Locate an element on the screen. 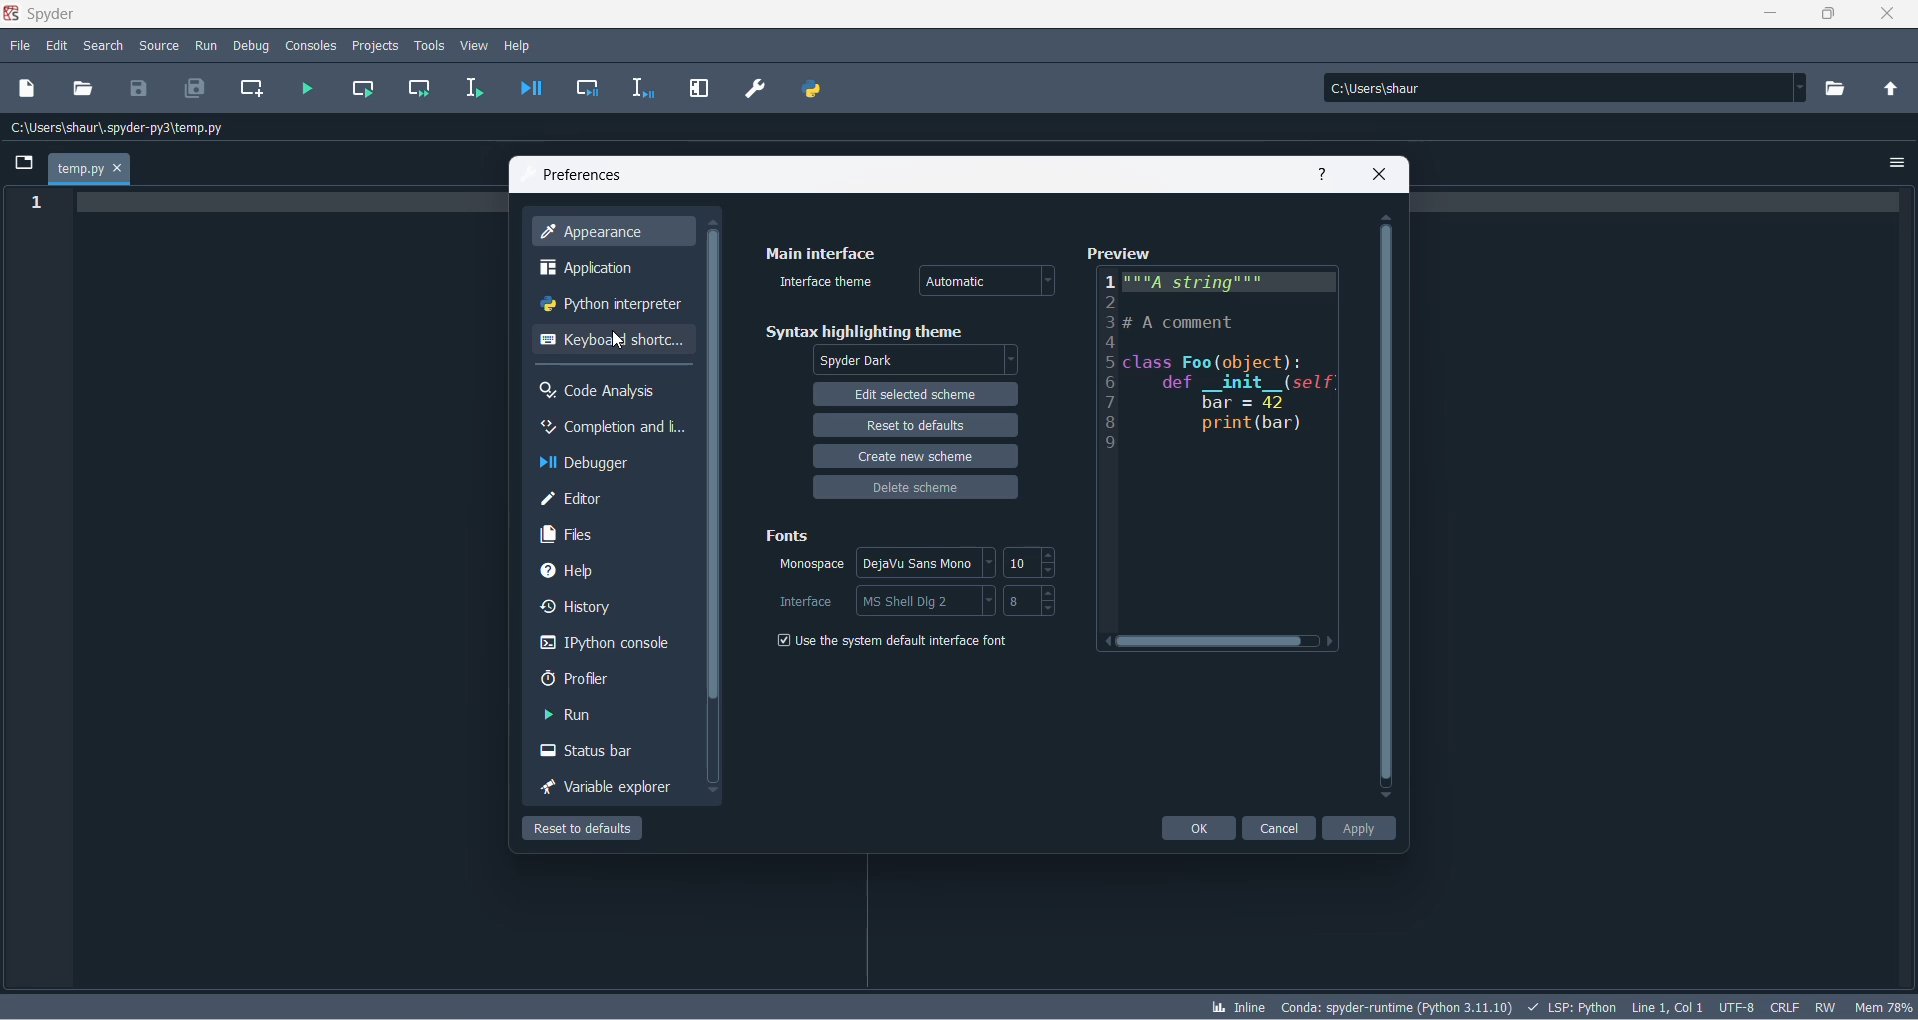 The image size is (1918, 1020). run is located at coordinates (589, 716).